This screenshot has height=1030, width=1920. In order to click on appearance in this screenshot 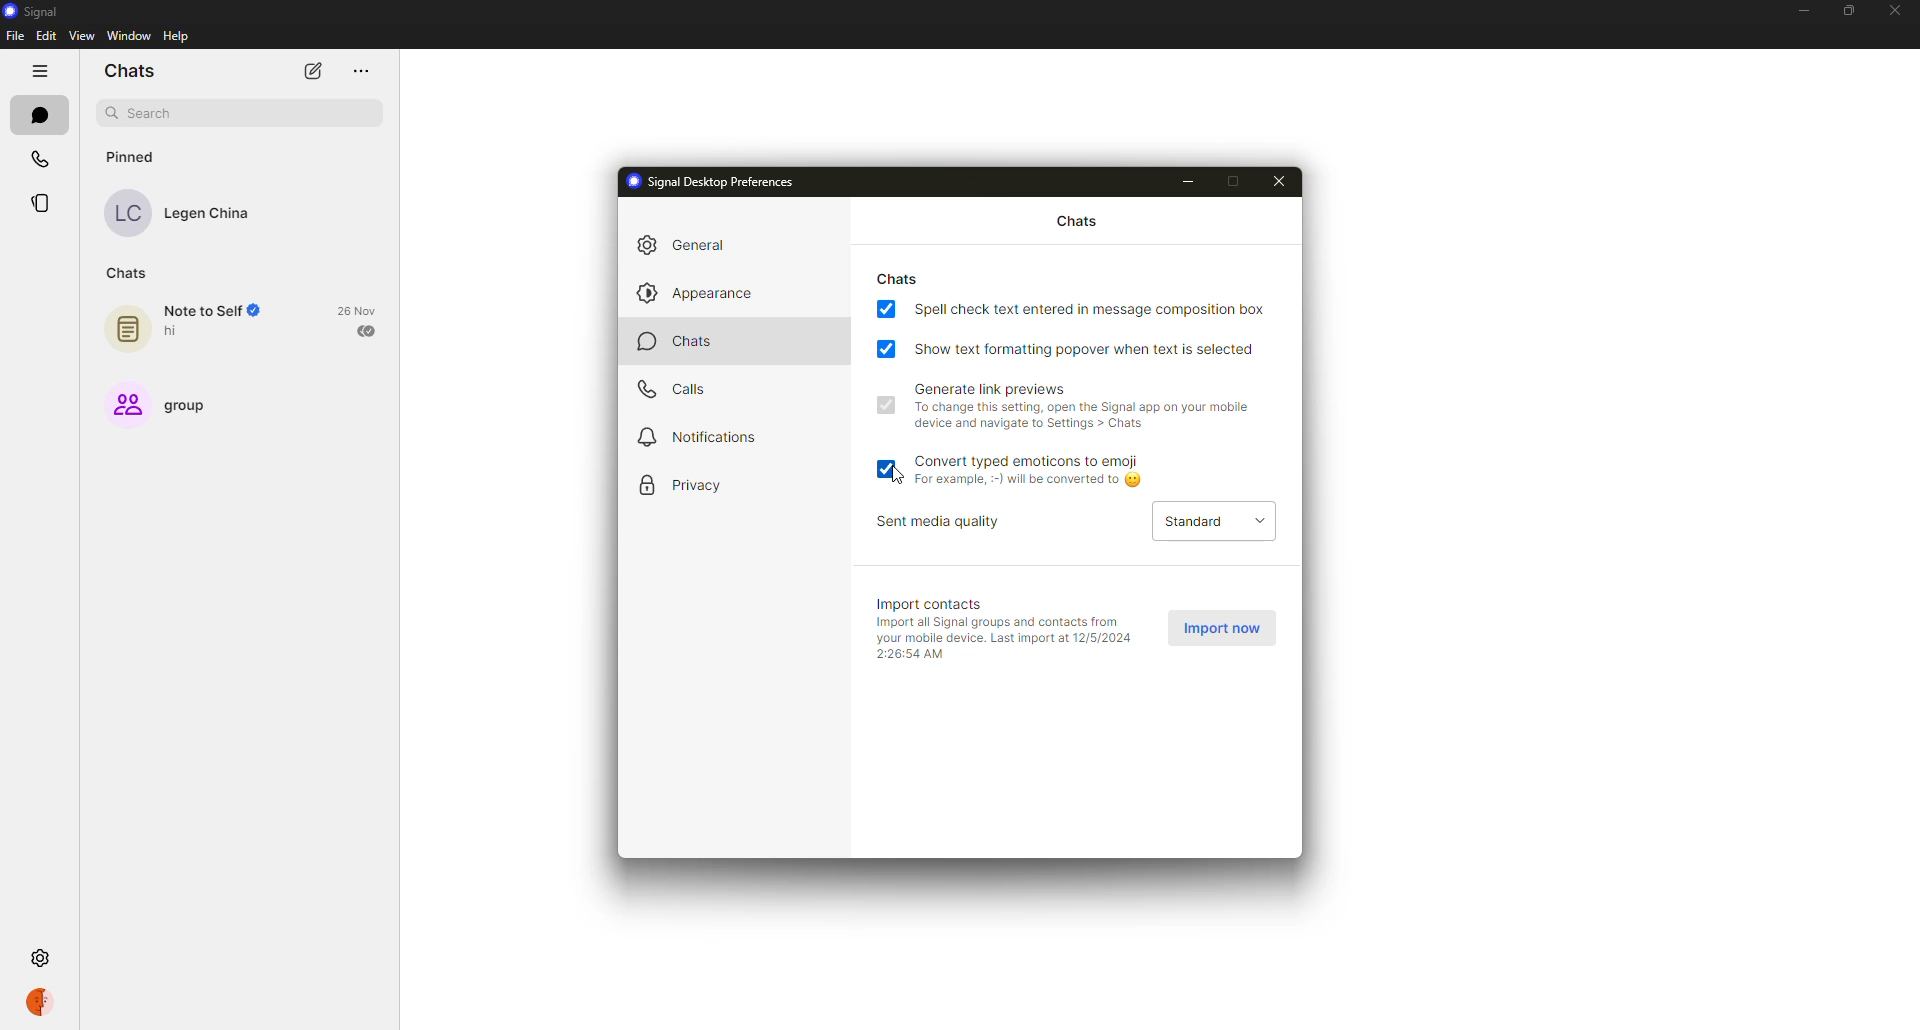, I will do `click(694, 294)`.